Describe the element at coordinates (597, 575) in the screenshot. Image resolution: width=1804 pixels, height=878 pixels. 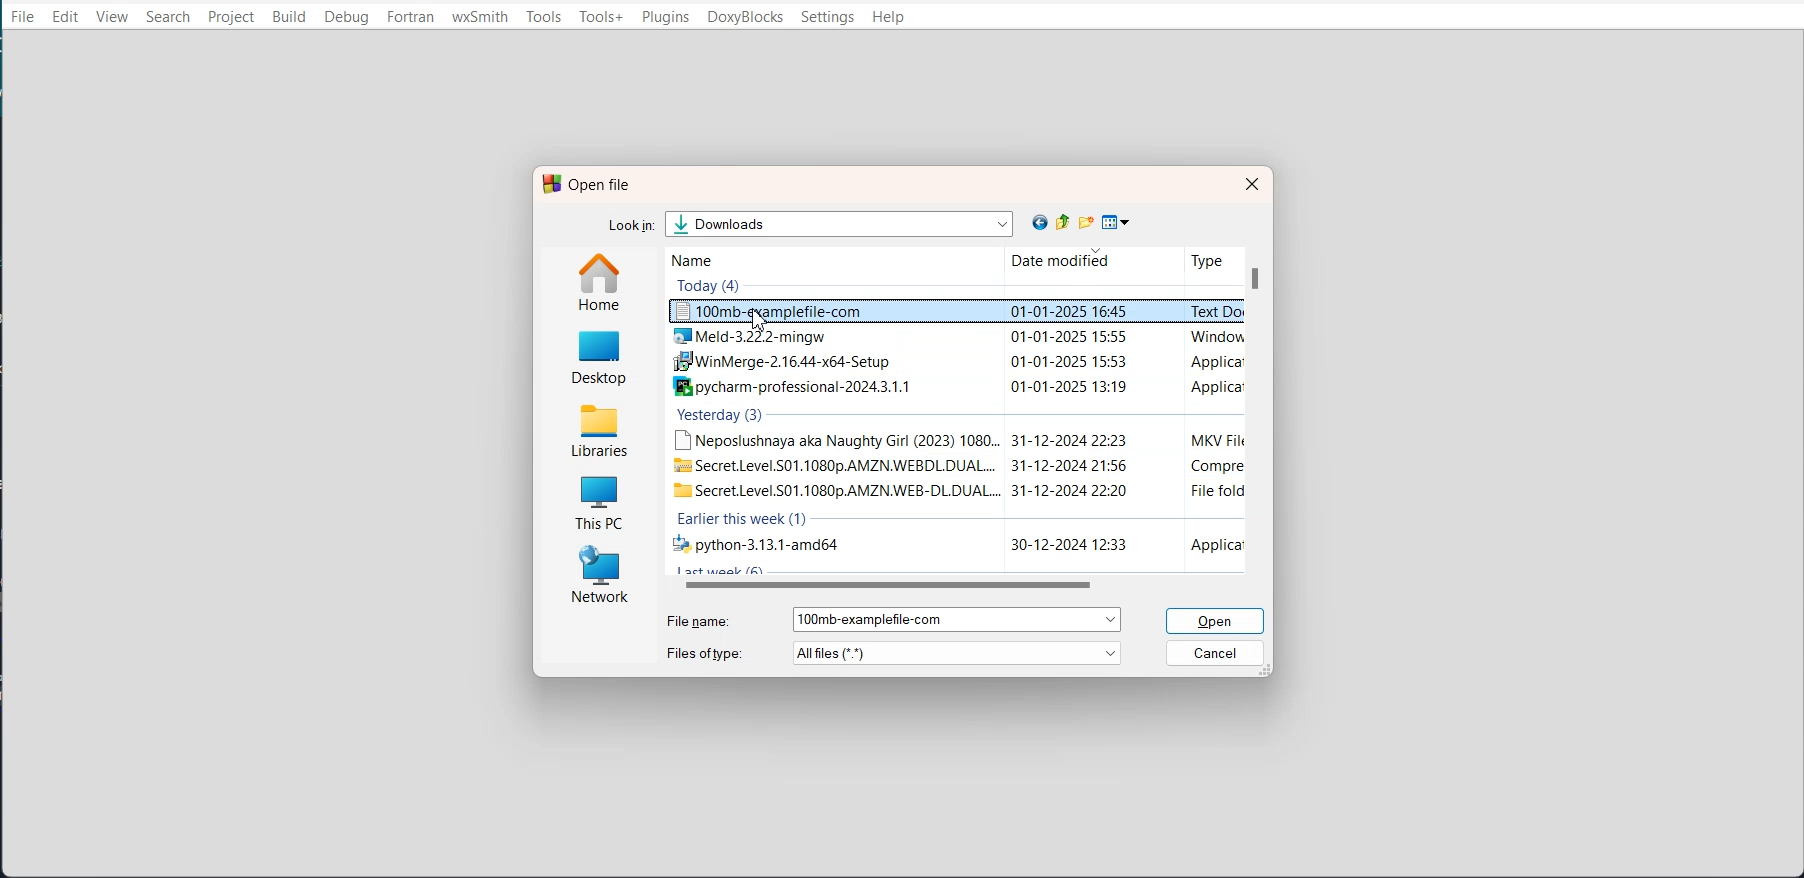
I see `Network` at that location.